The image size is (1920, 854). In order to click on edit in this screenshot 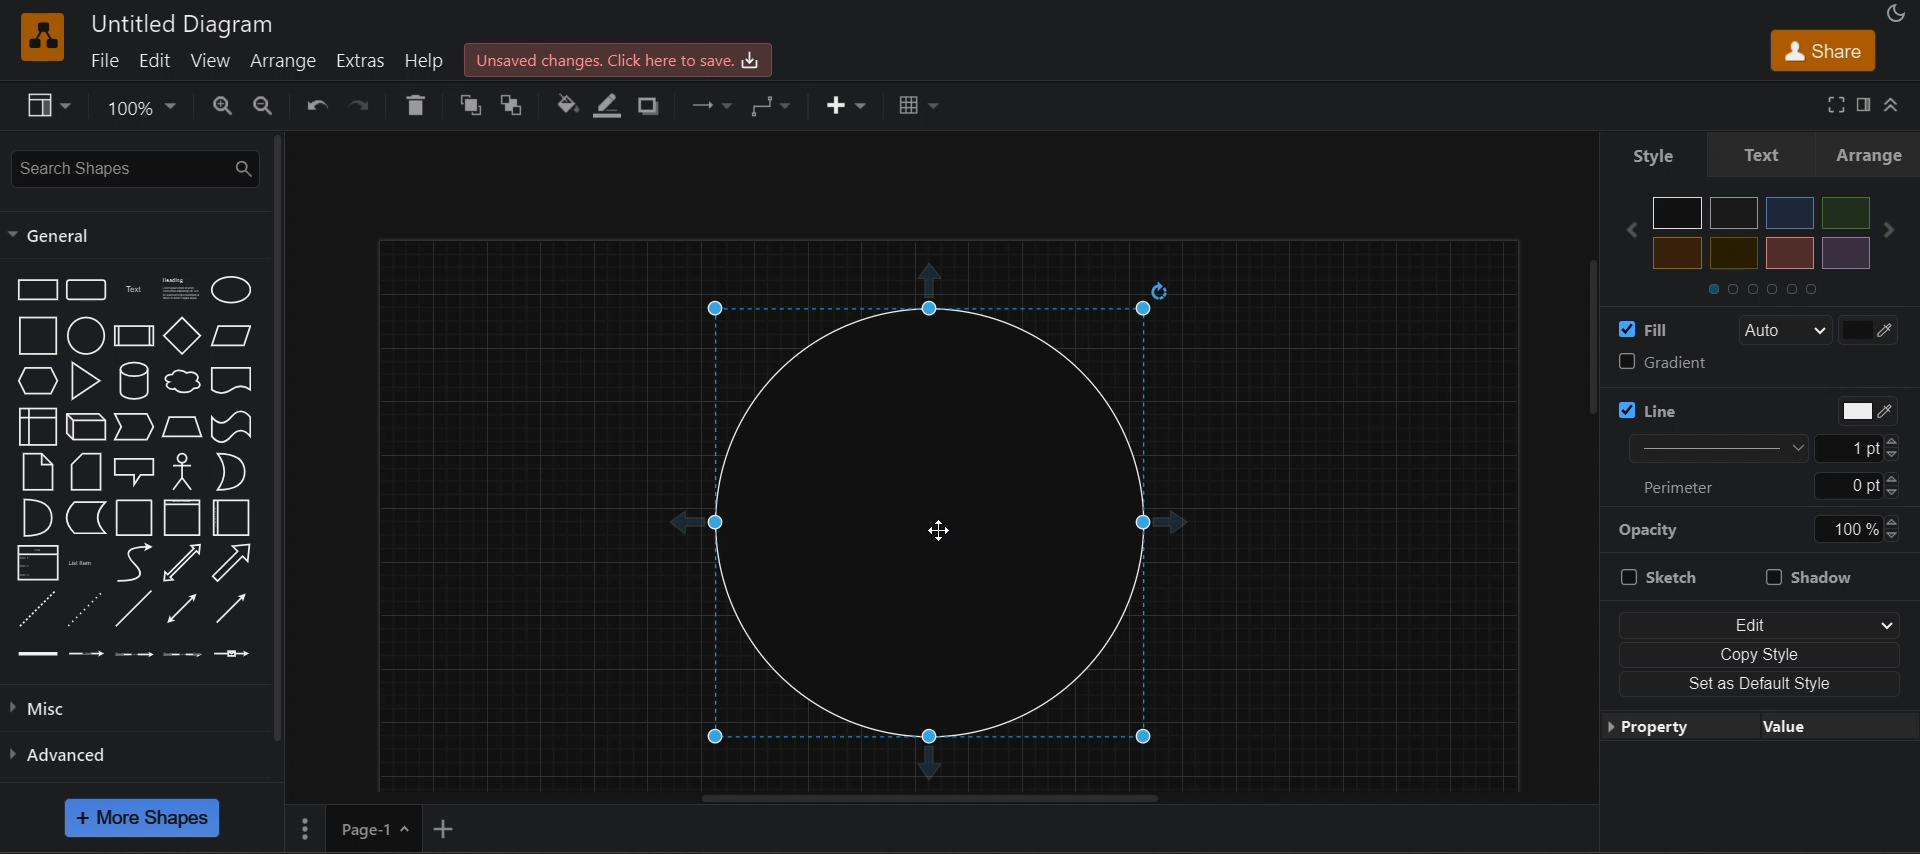, I will do `click(158, 62)`.